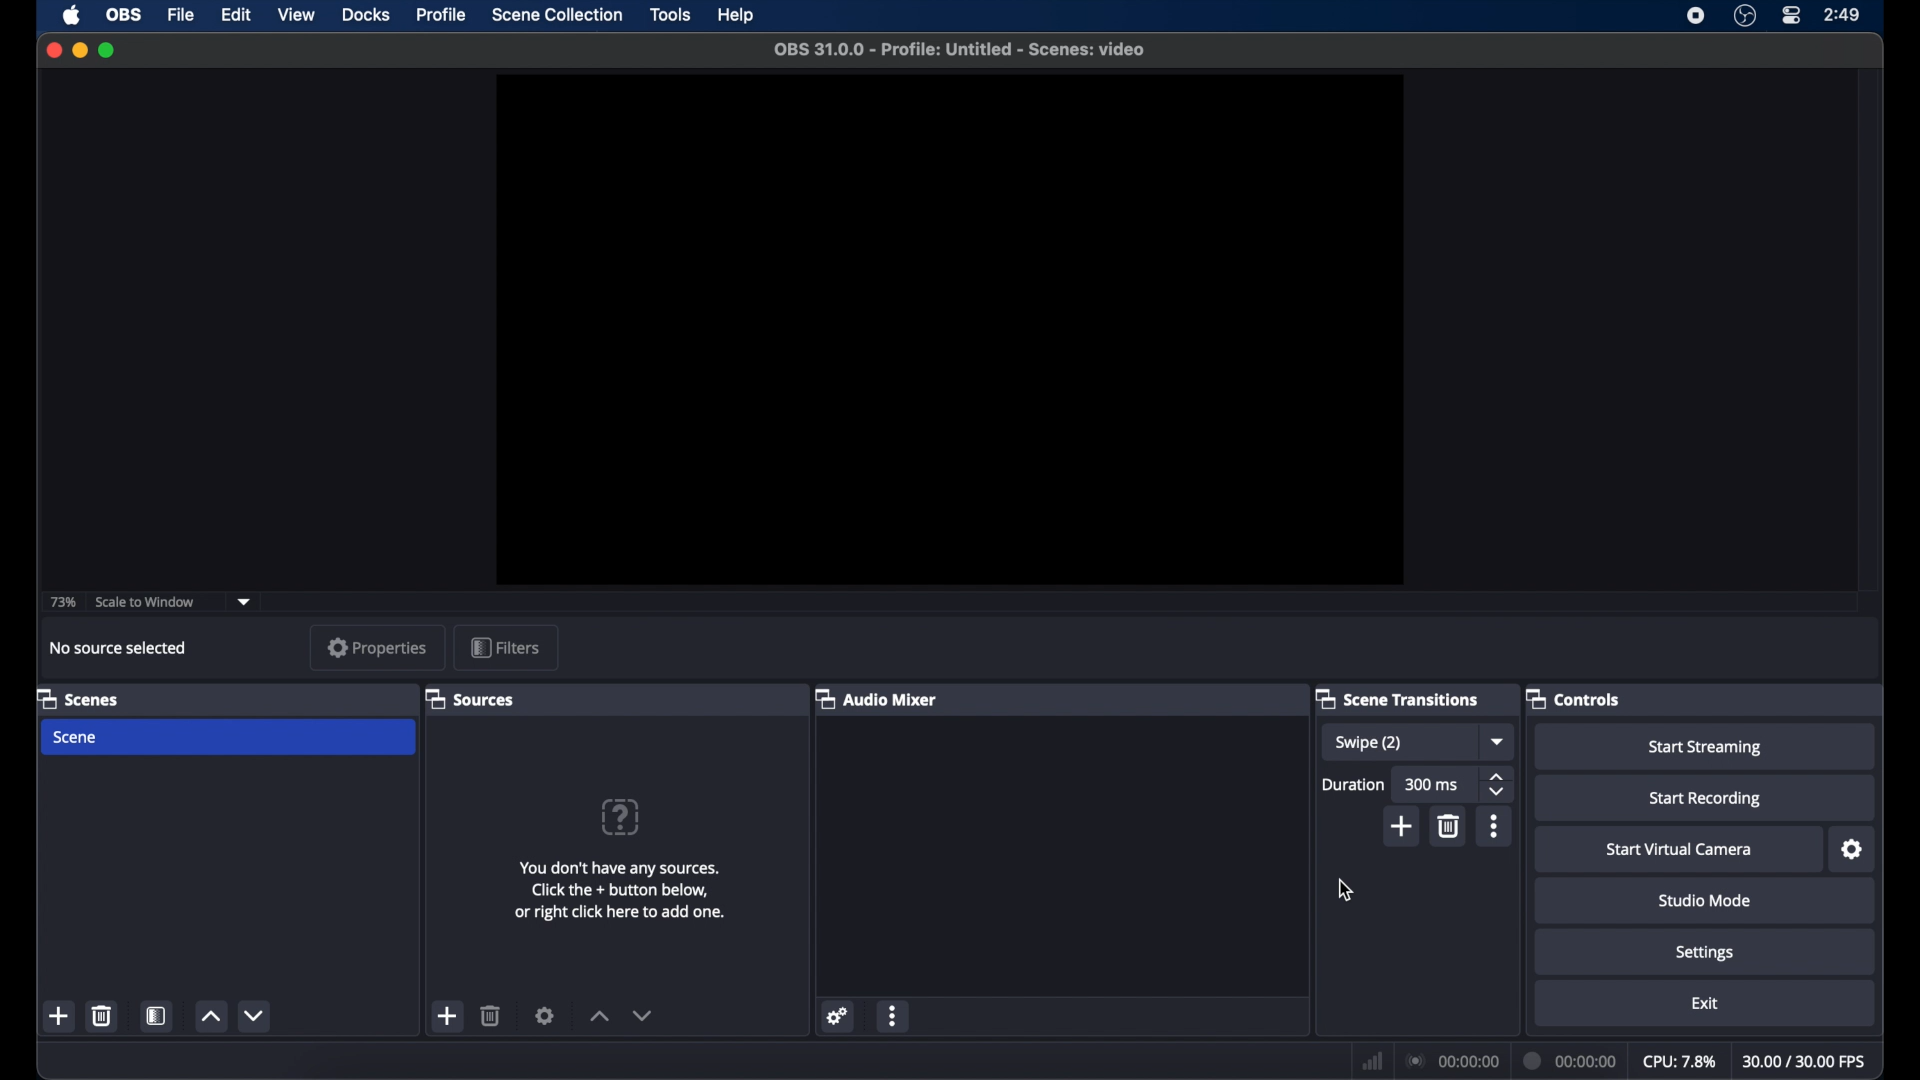  What do you see at coordinates (1705, 900) in the screenshot?
I see `studio mode` at bounding box center [1705, 900].